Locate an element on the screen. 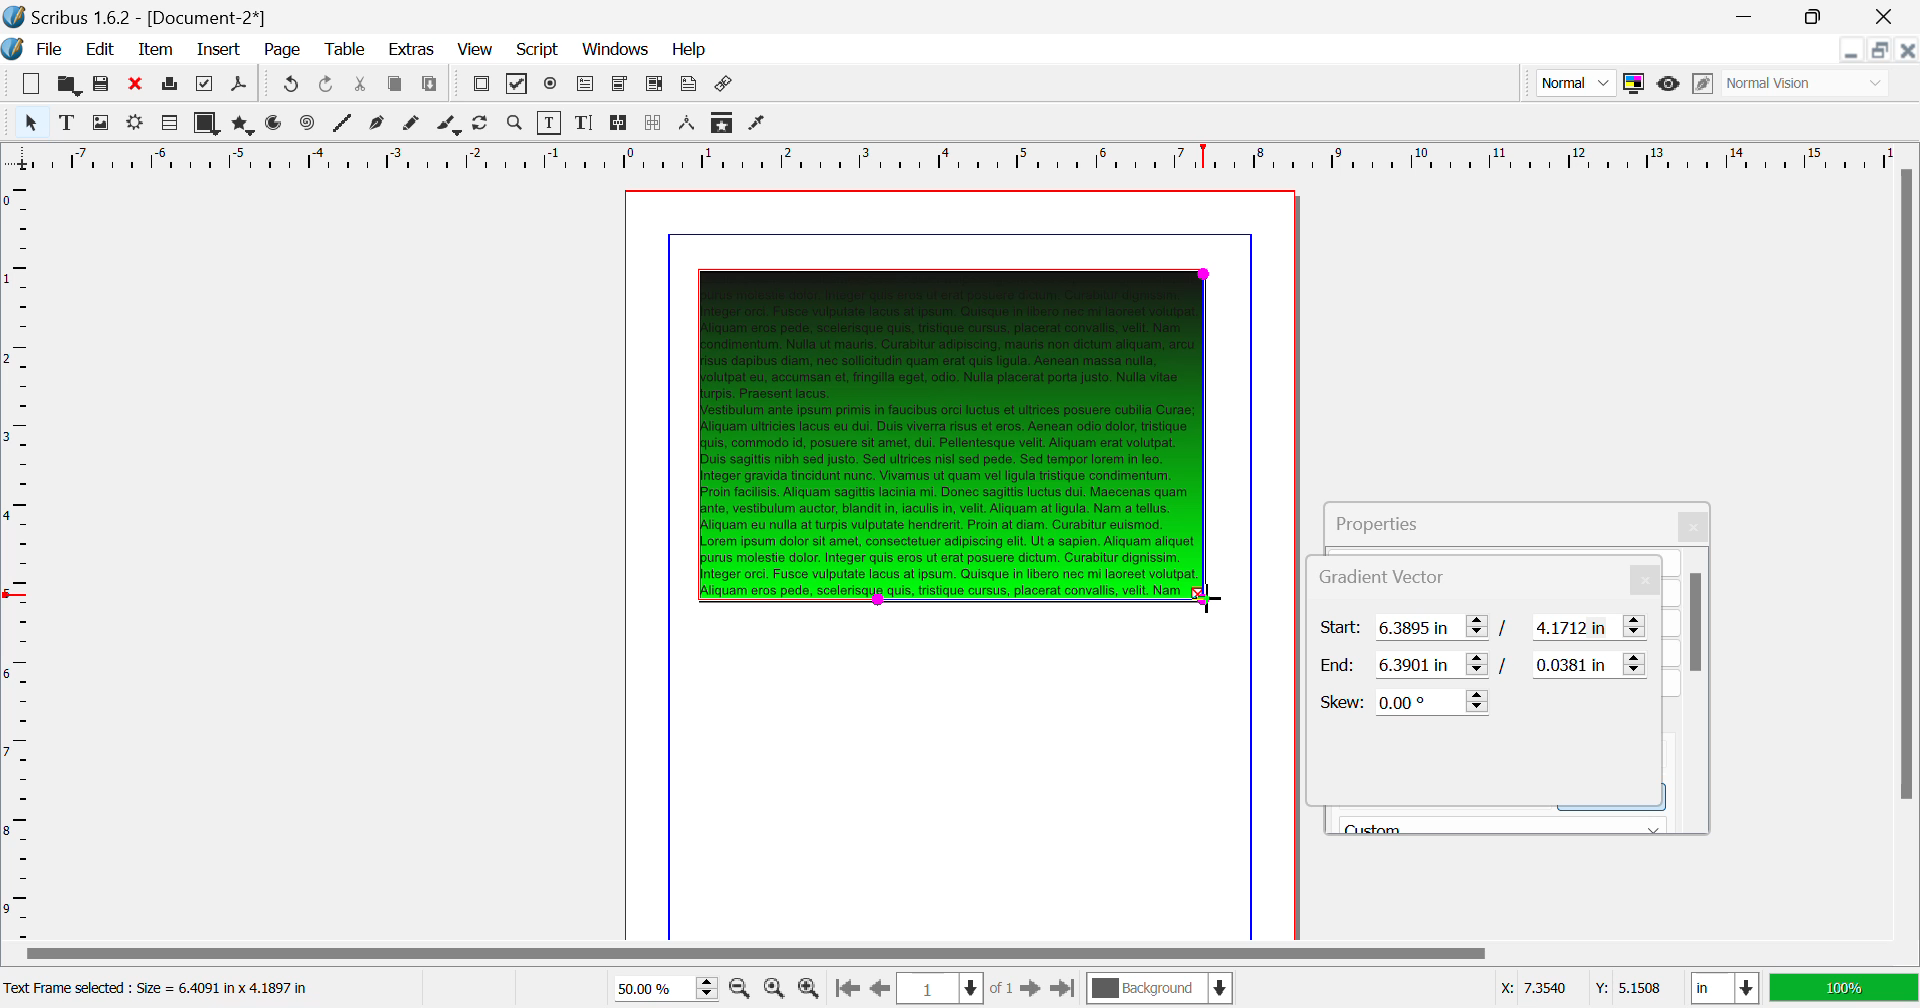  Toggle Color Management is located at coordinates (1633, 83).